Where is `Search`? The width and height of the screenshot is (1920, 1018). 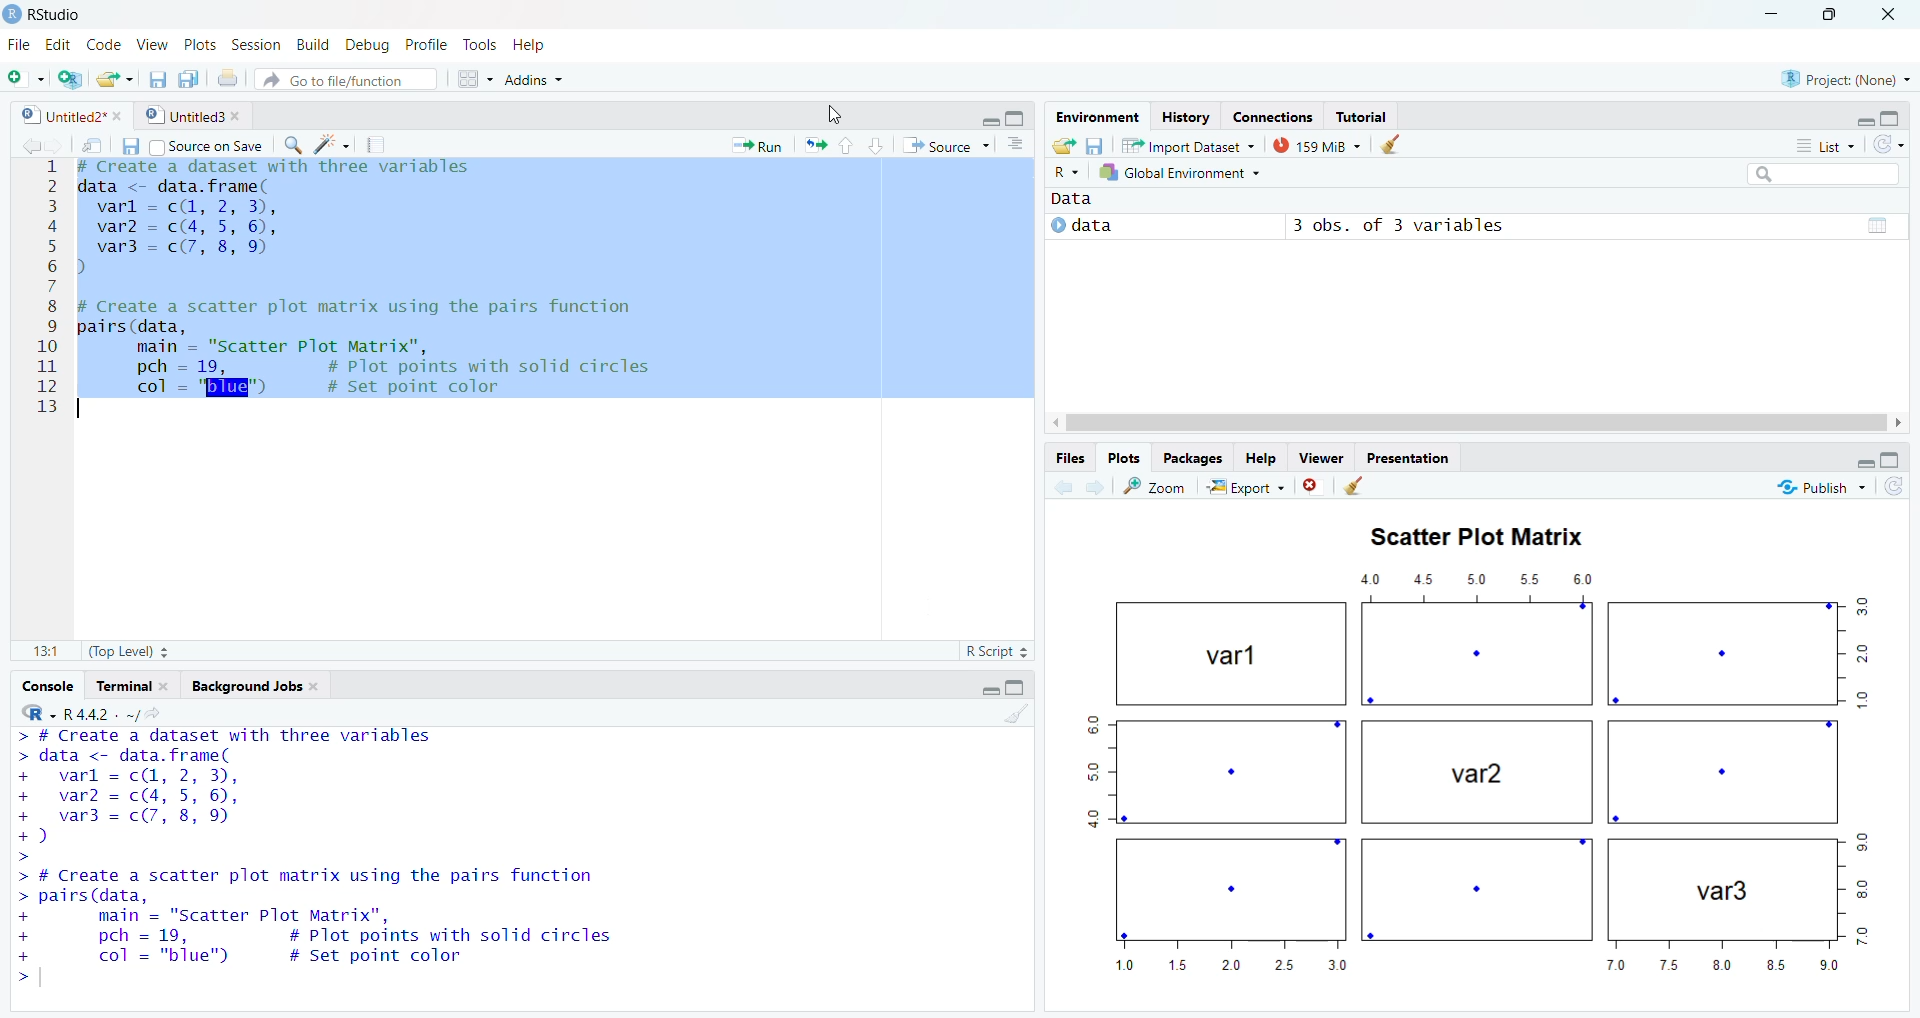 Search is located at coordinates (1830, 171).